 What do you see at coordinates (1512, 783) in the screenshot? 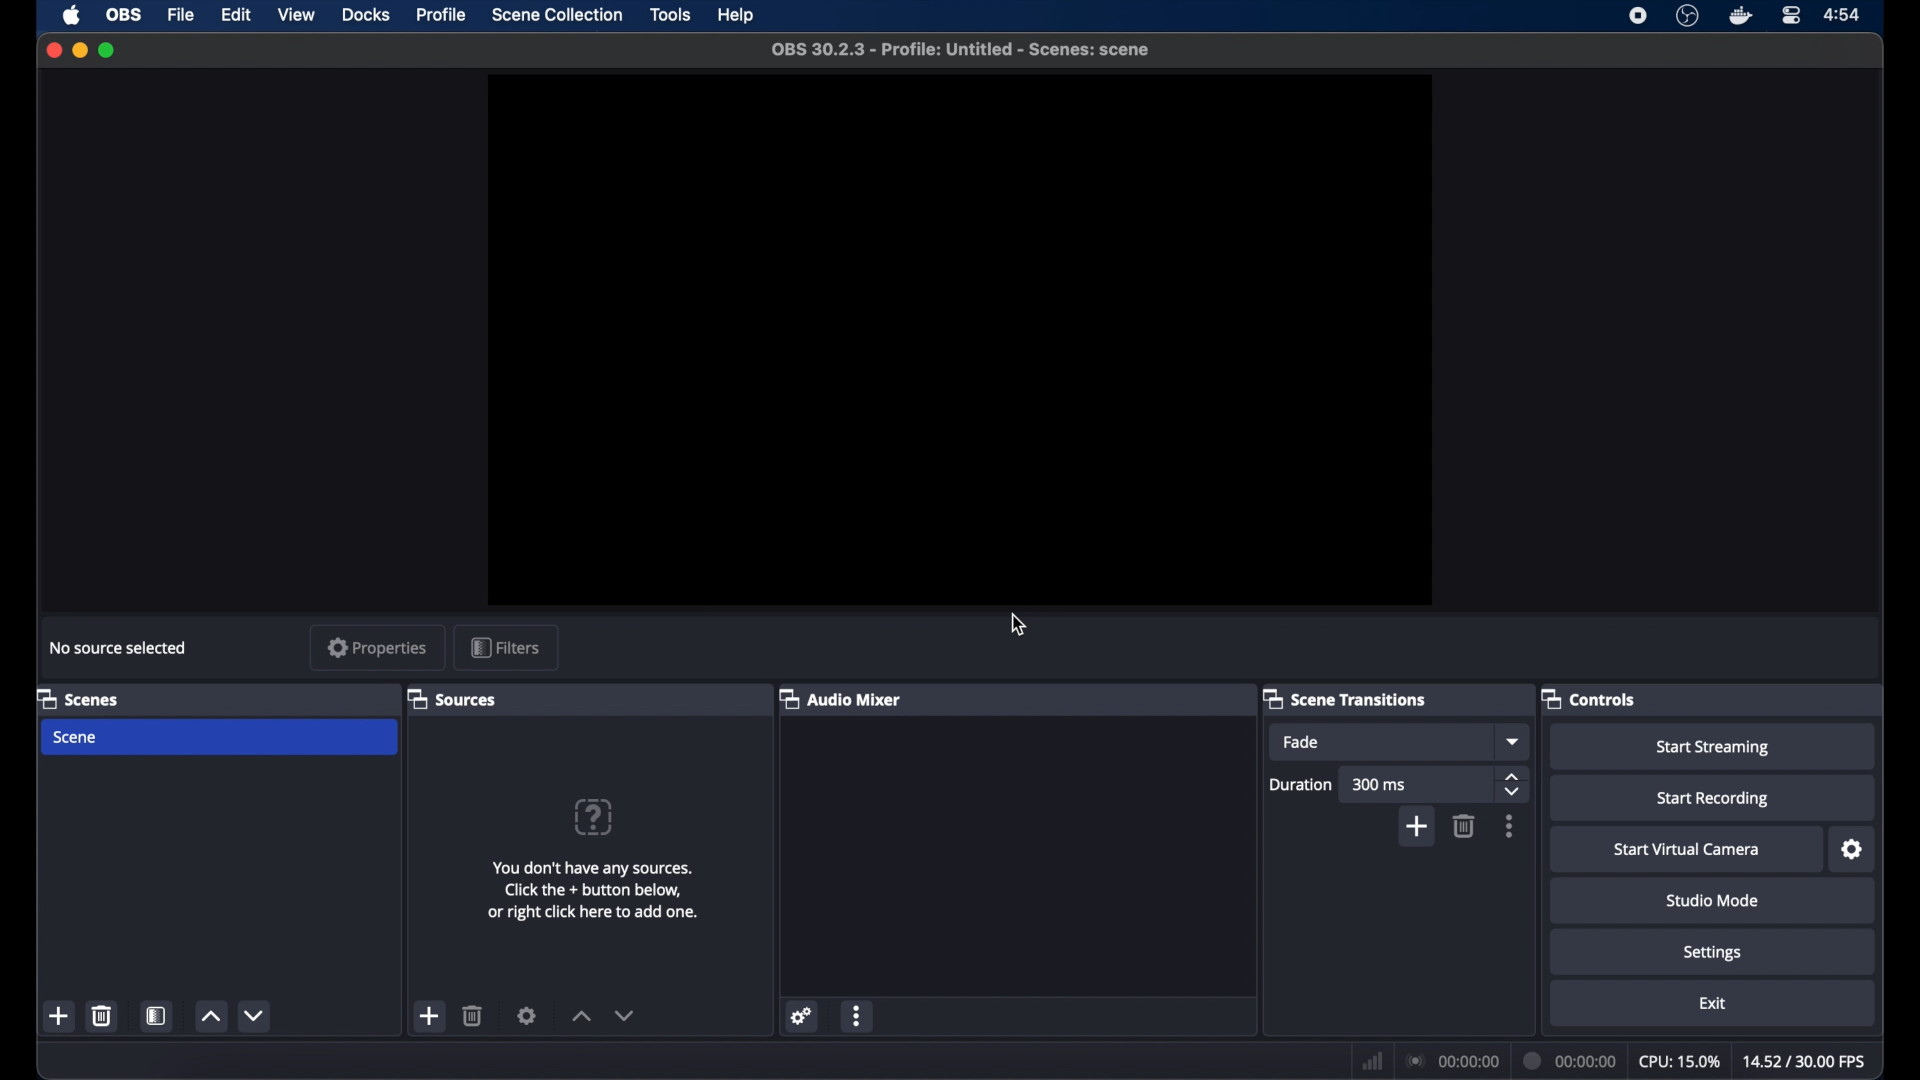
I see `stepper button` at bounding box center [1512, 783].